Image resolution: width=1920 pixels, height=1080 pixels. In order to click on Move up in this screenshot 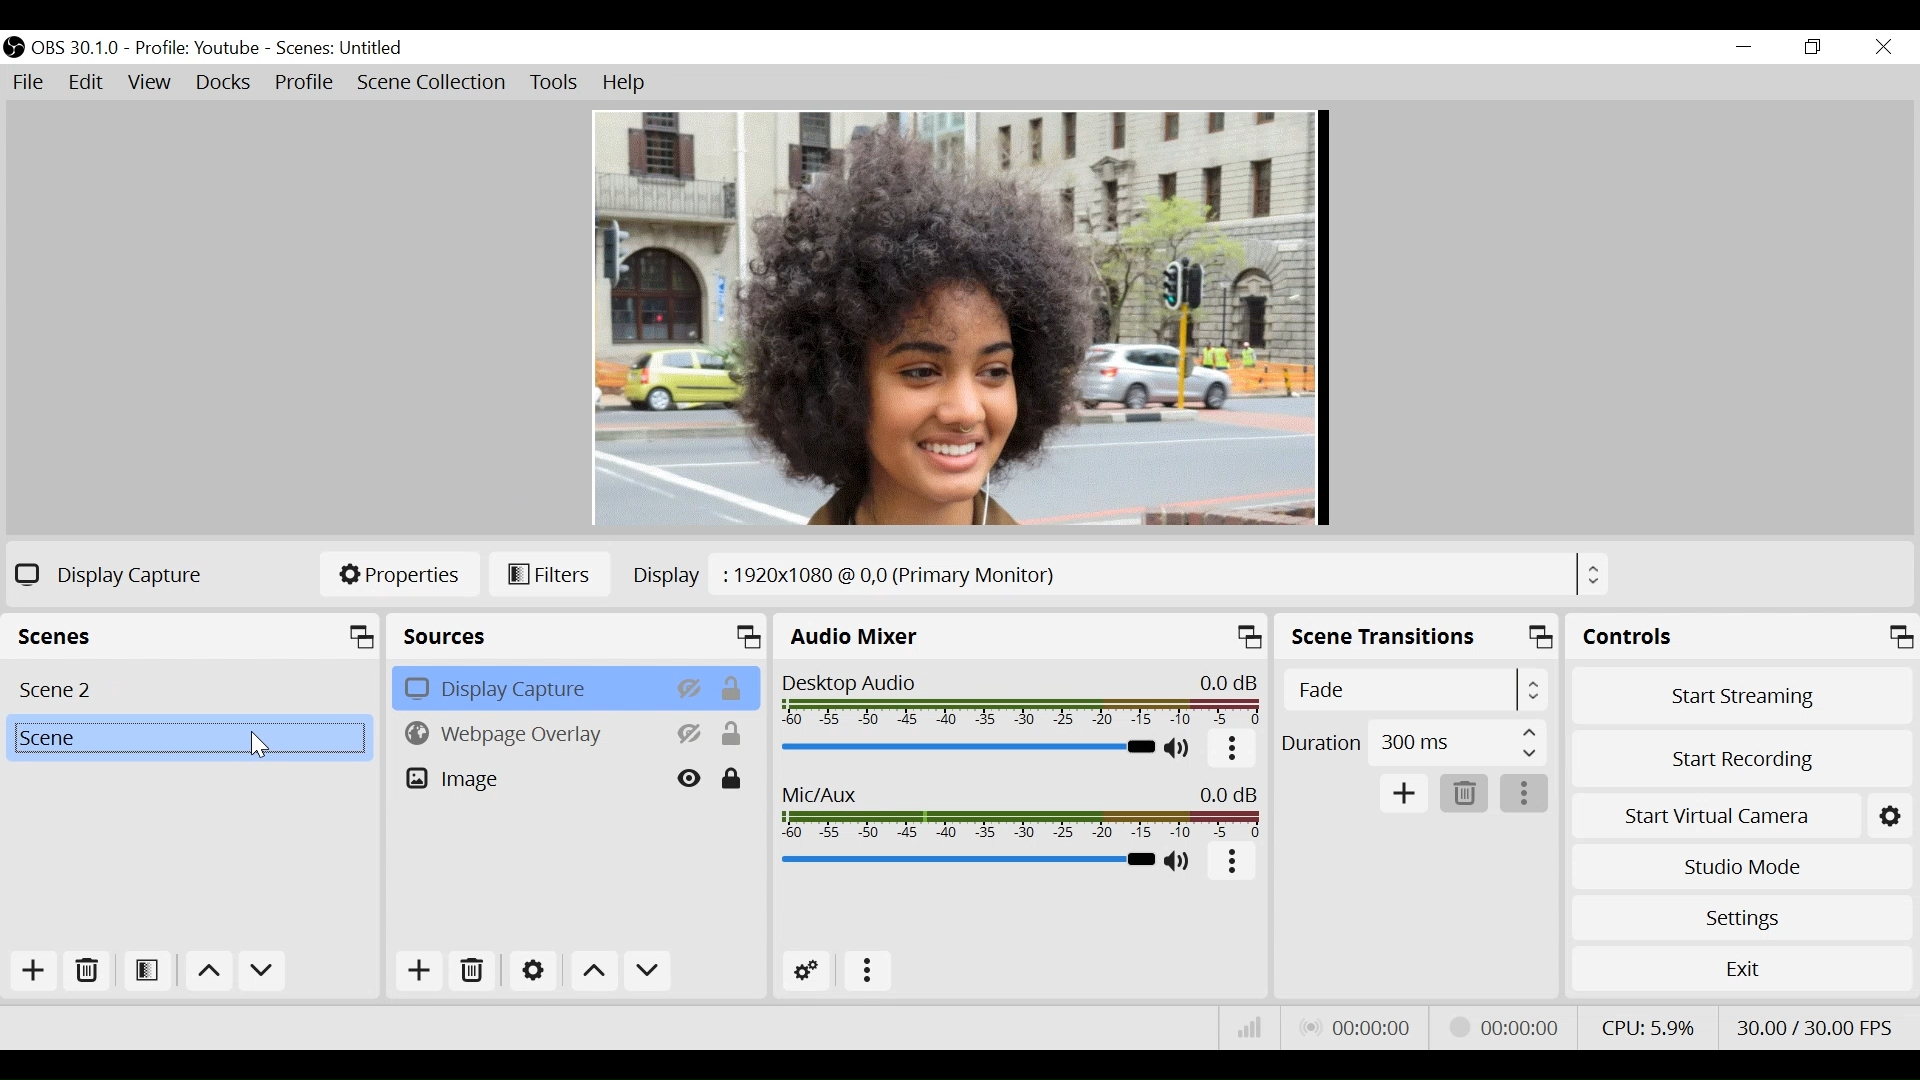, I will do `click(593, 971)`.